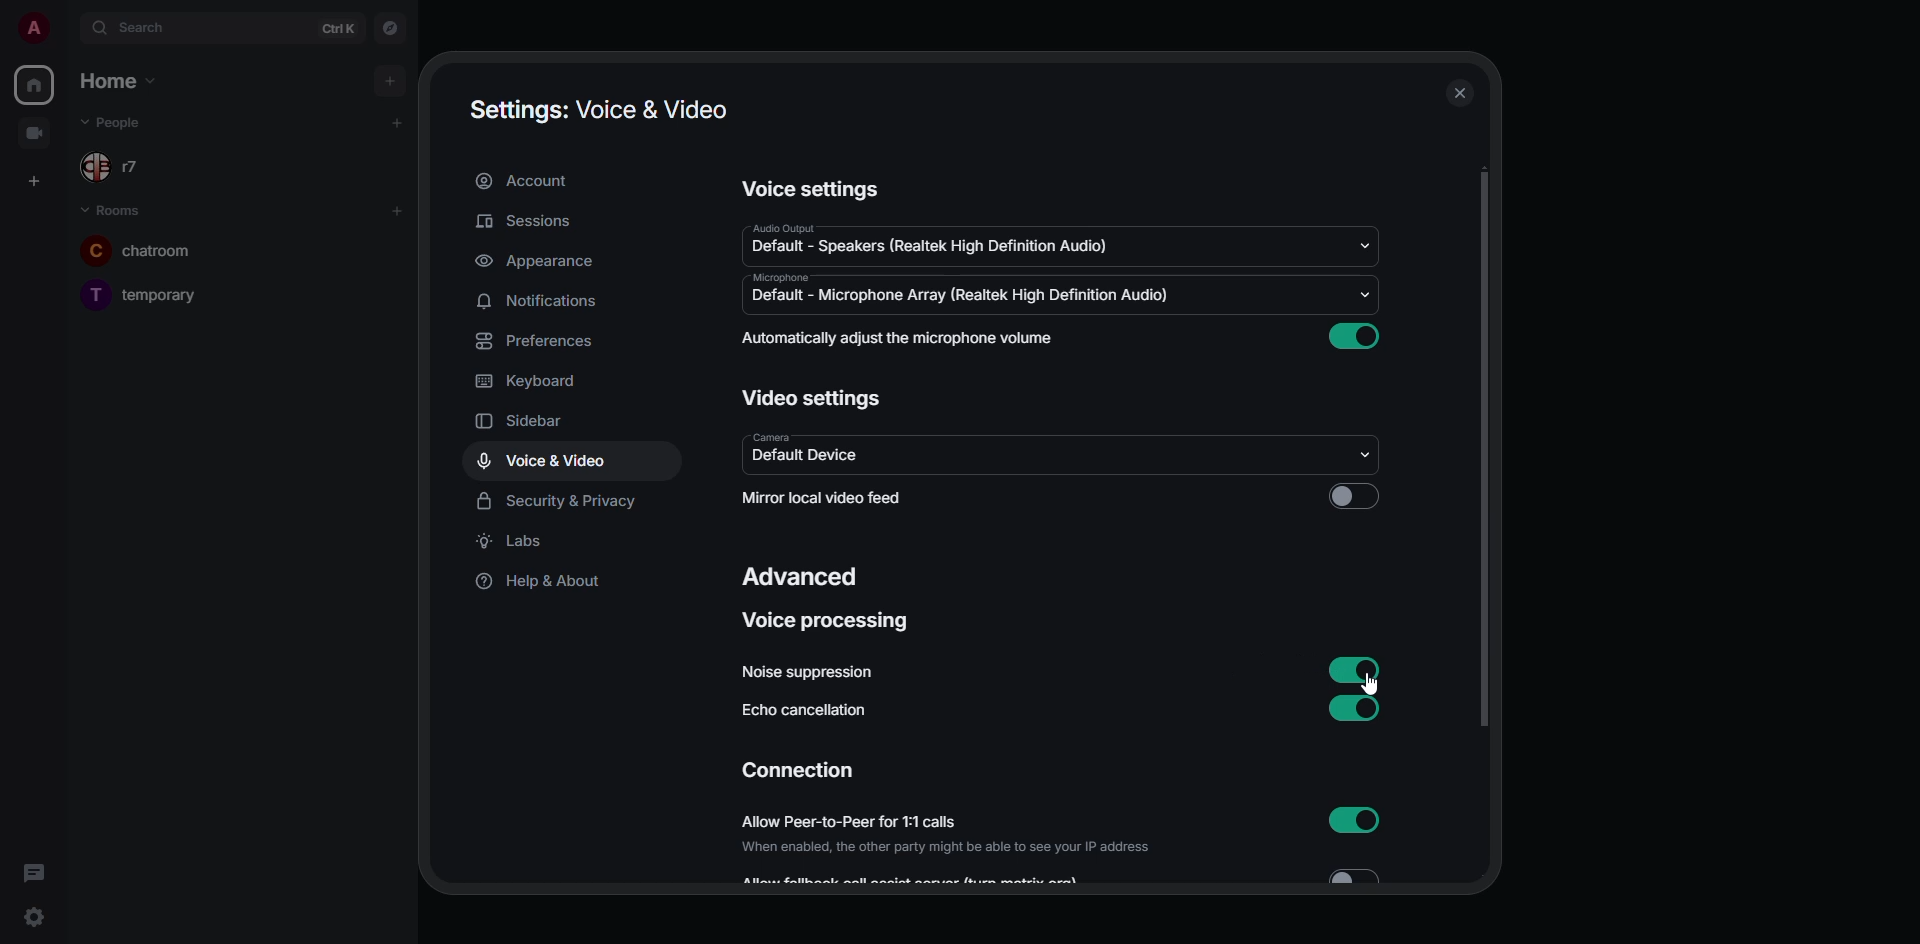 This screenshot has height=944, width=1920. I want to click on toggle, so click(1361, 875).